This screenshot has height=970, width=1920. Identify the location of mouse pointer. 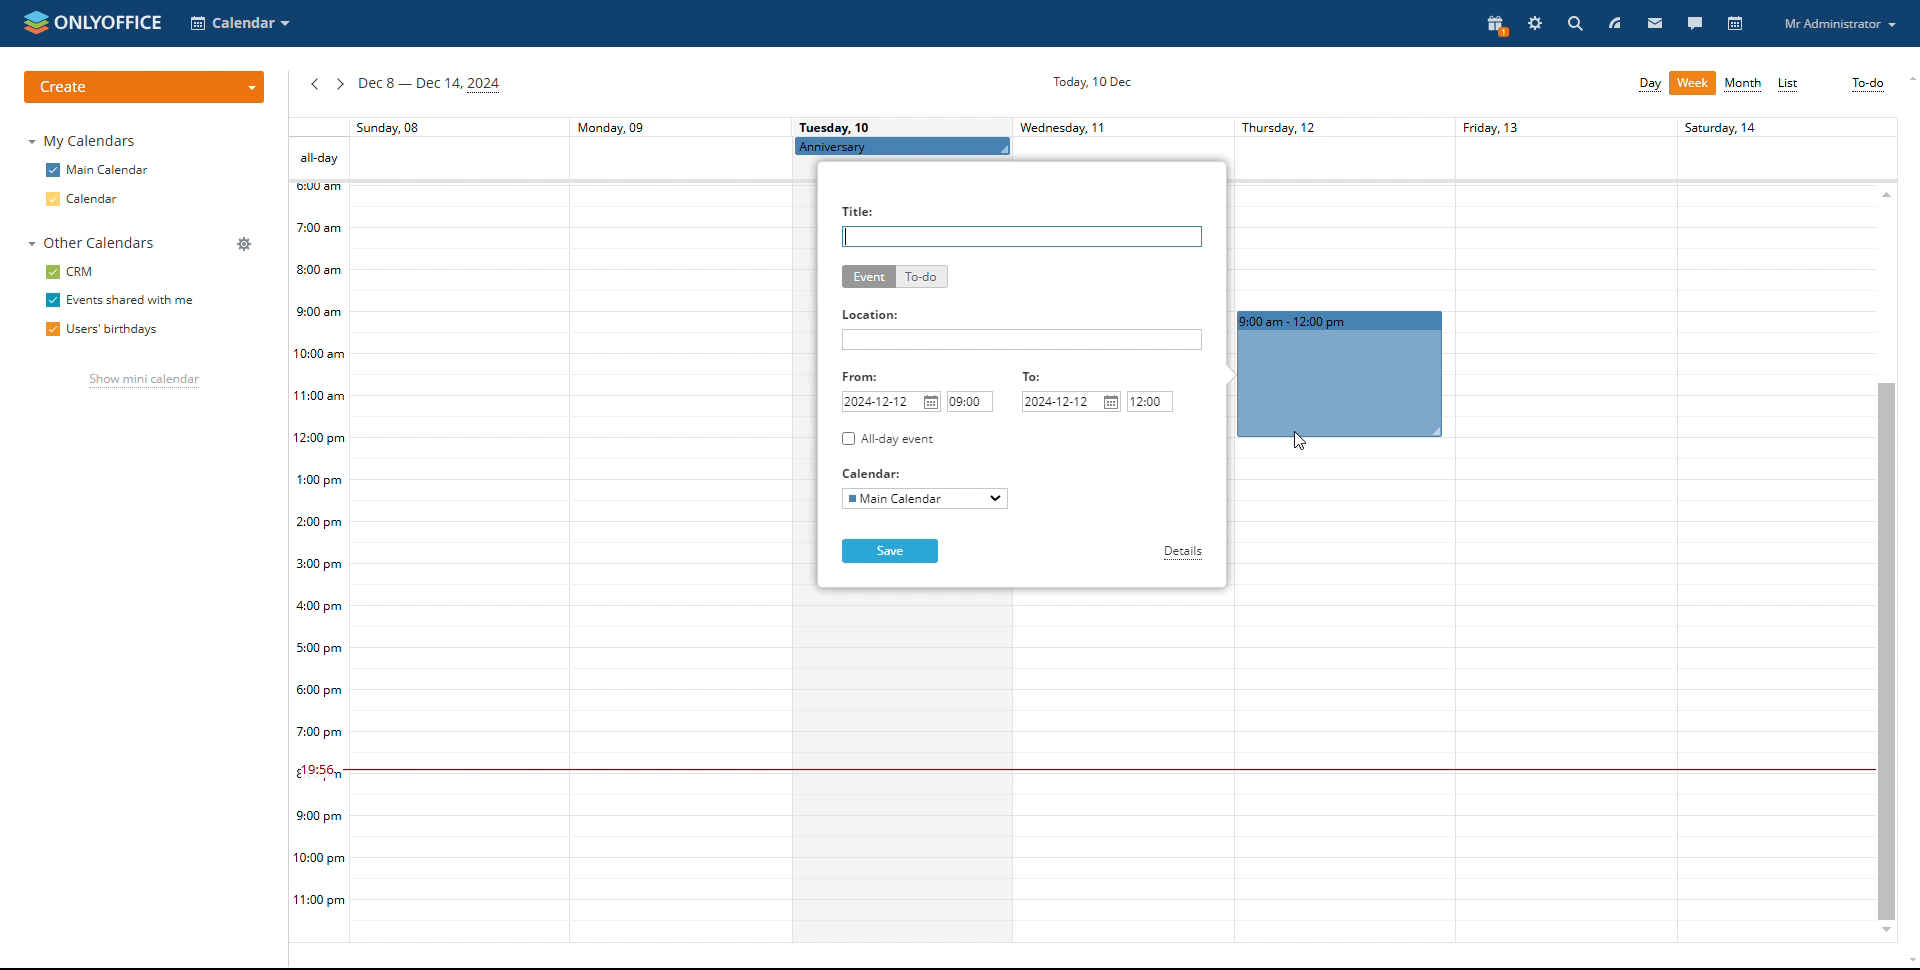
(1297, 439).